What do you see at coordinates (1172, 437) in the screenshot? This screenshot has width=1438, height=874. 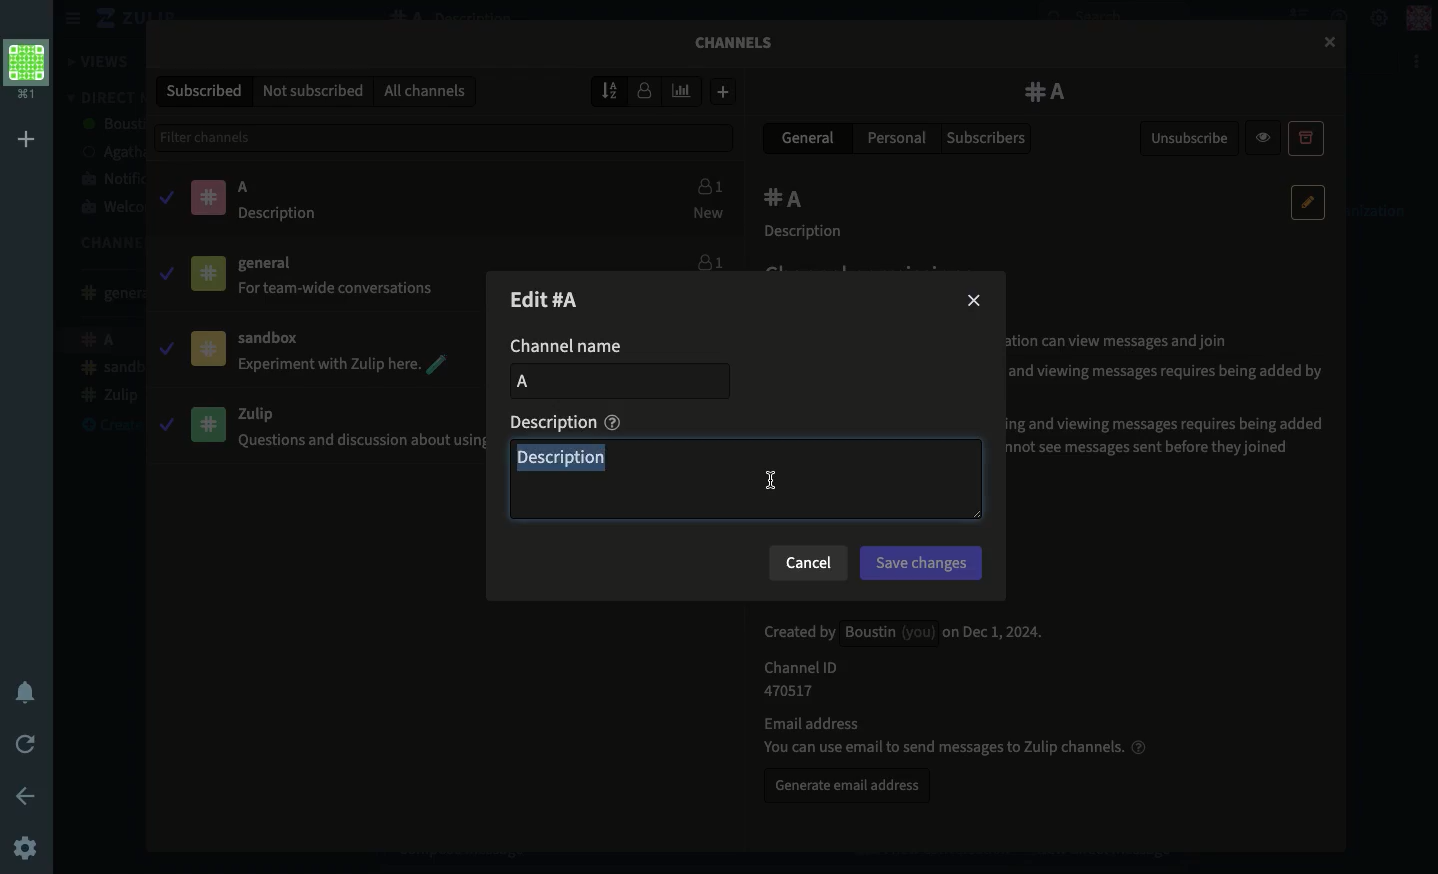 I see `© Private, protected history: Joining and viewing messages requires being added
by a subscriber; new subscribers cannot see messages sent before they joined` at bounding box center [1172, 437].